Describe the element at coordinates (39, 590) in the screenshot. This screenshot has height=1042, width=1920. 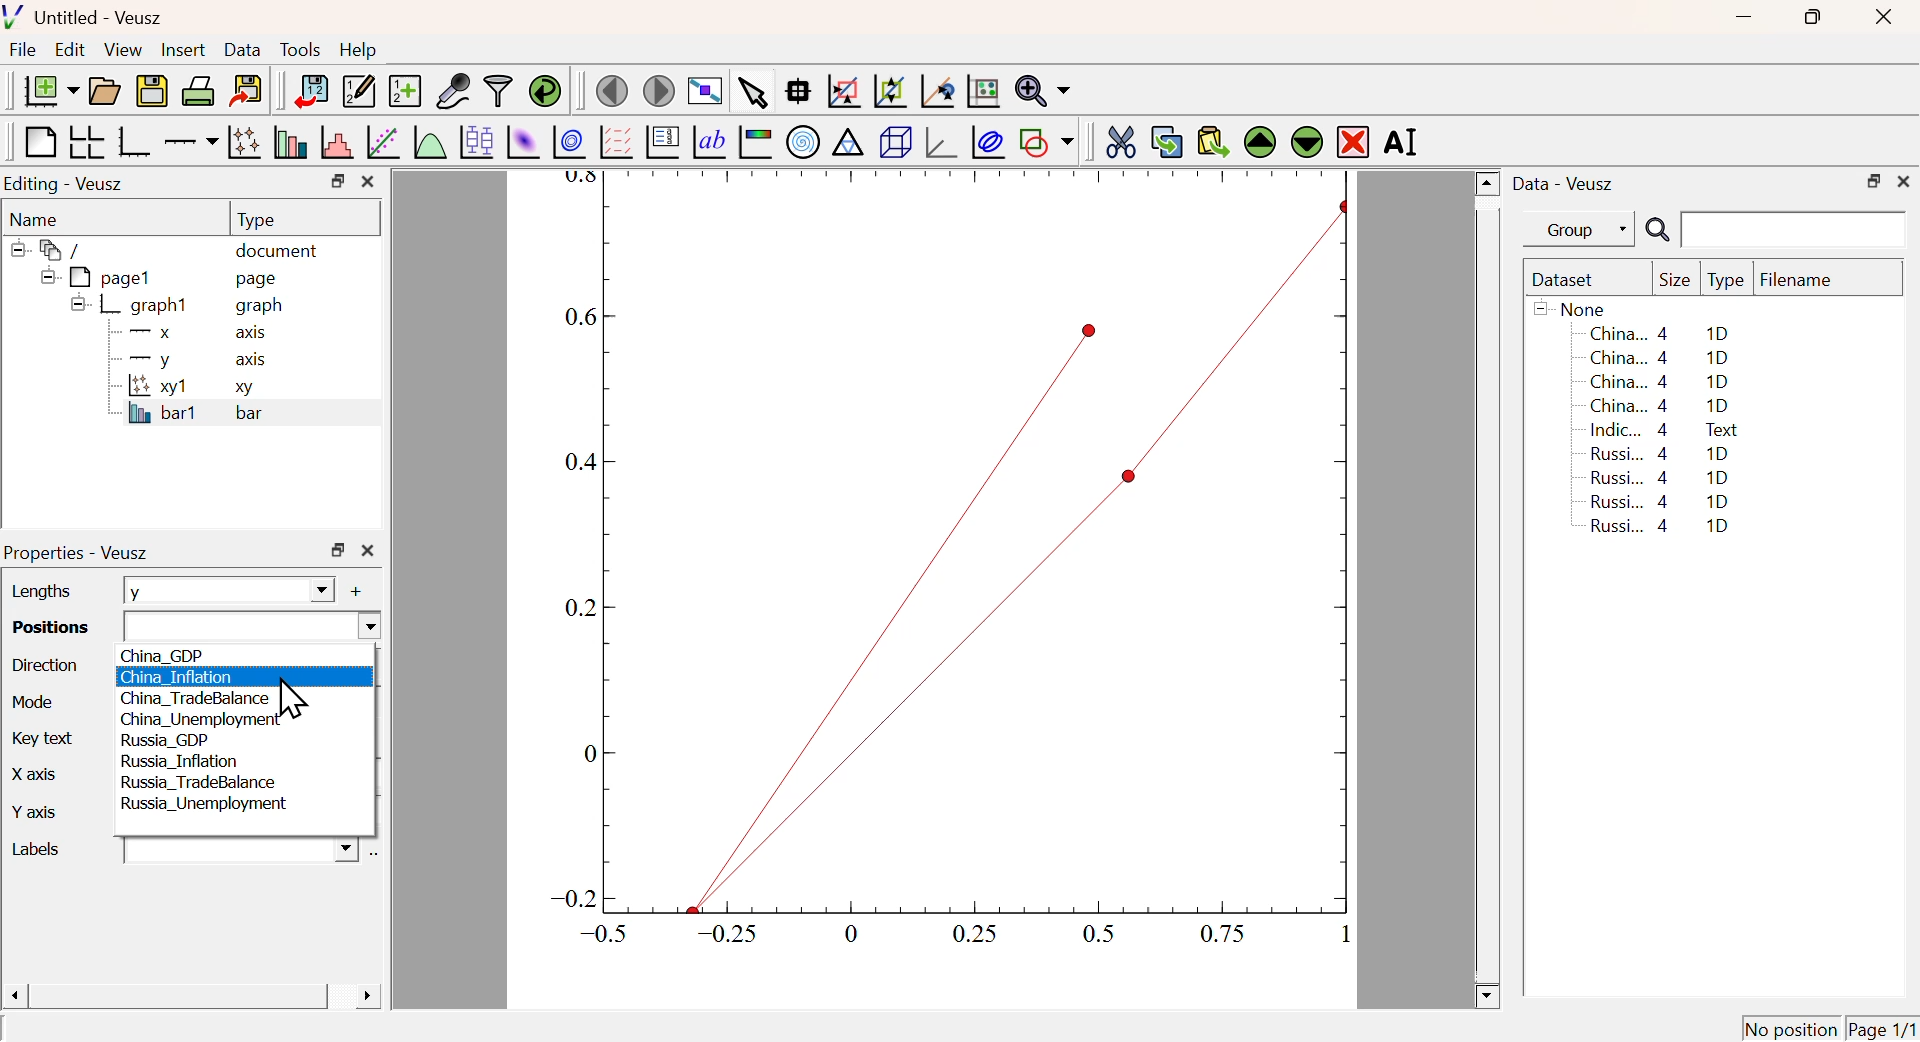
I see `Lengths` at that location.